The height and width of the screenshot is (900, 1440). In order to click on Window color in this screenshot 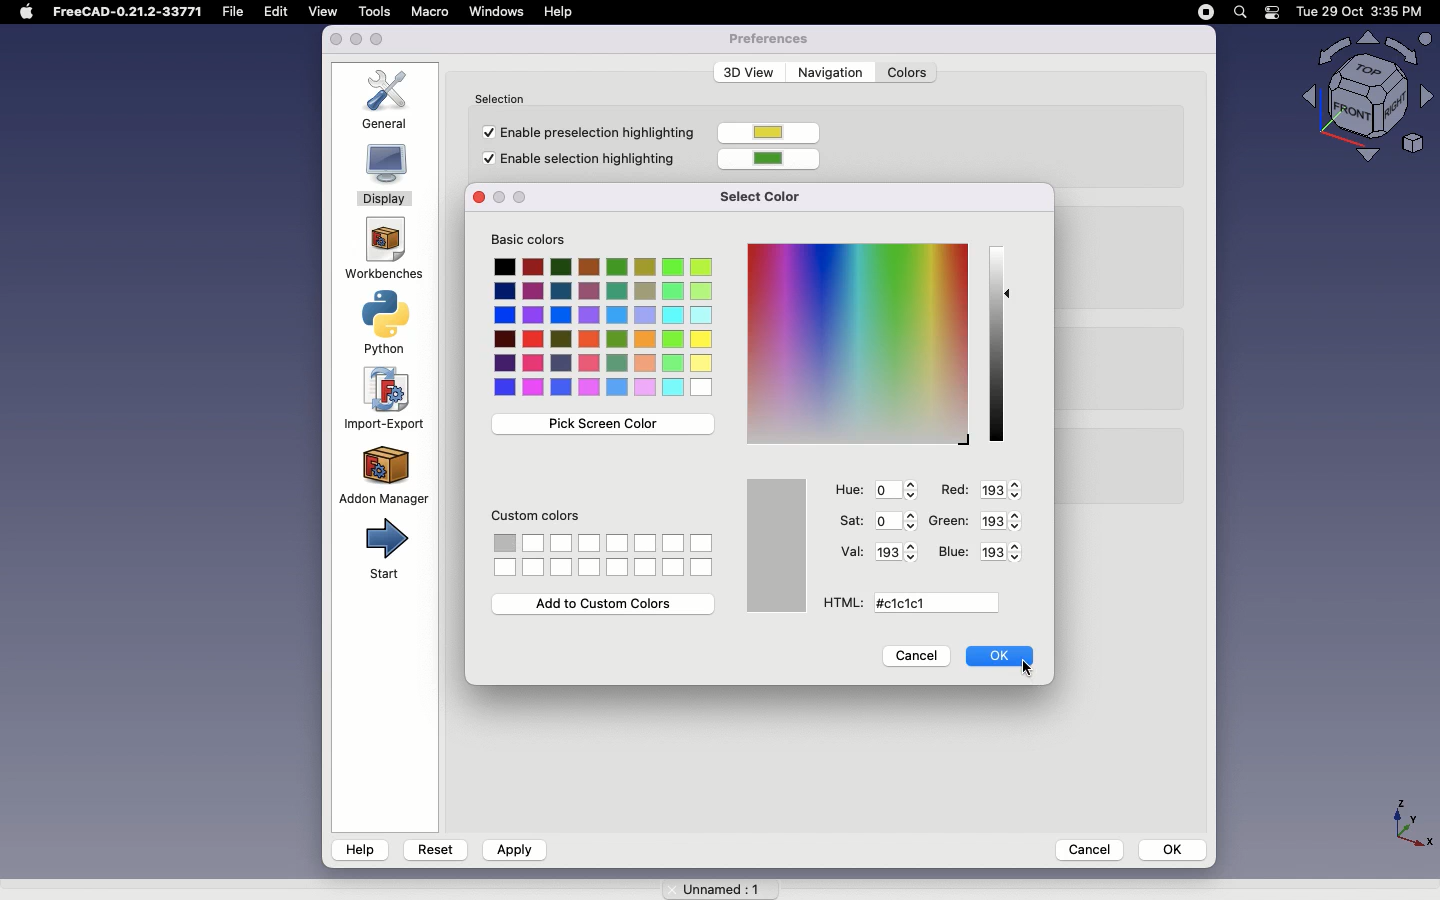, I will do `click(779, 545)`.